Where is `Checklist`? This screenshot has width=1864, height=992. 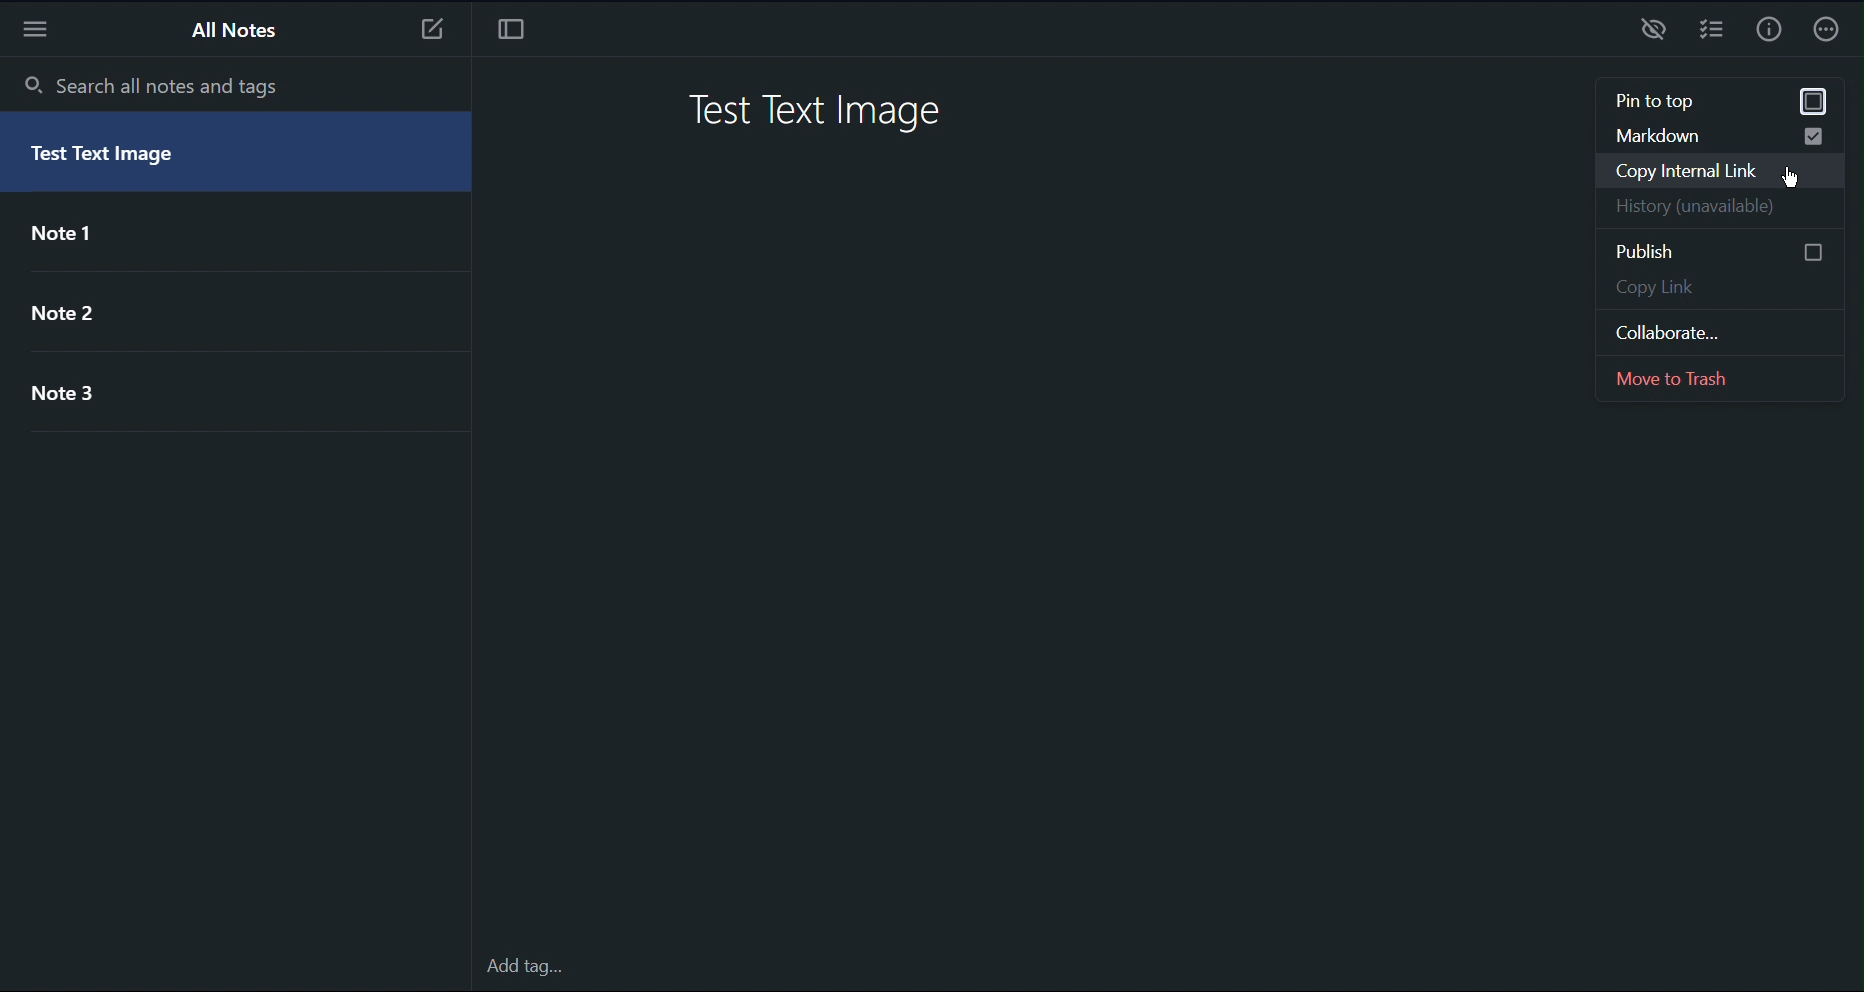
Checklist is located at coordinates (1711, 33).